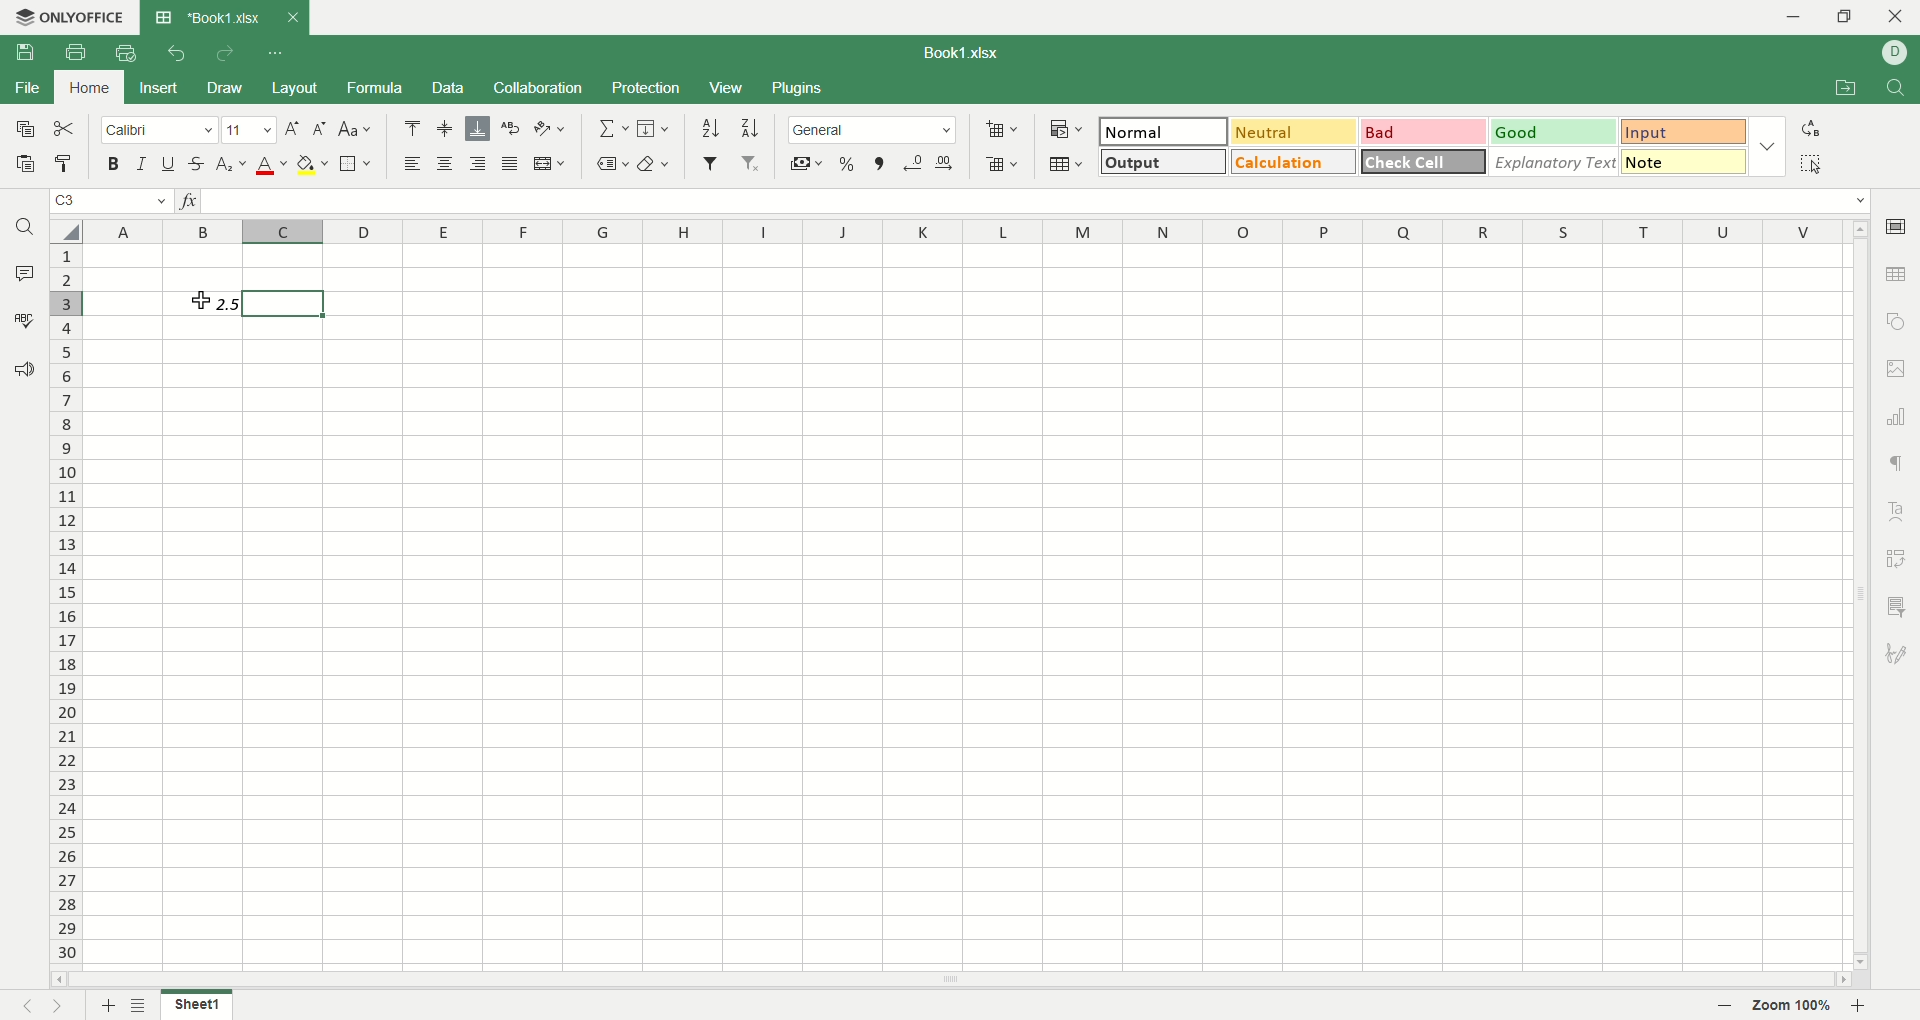 This screenshot has height=1020, width=1920. Describe the element at coordinates (413, 128) in the screenshot. I see `align top` at that location.